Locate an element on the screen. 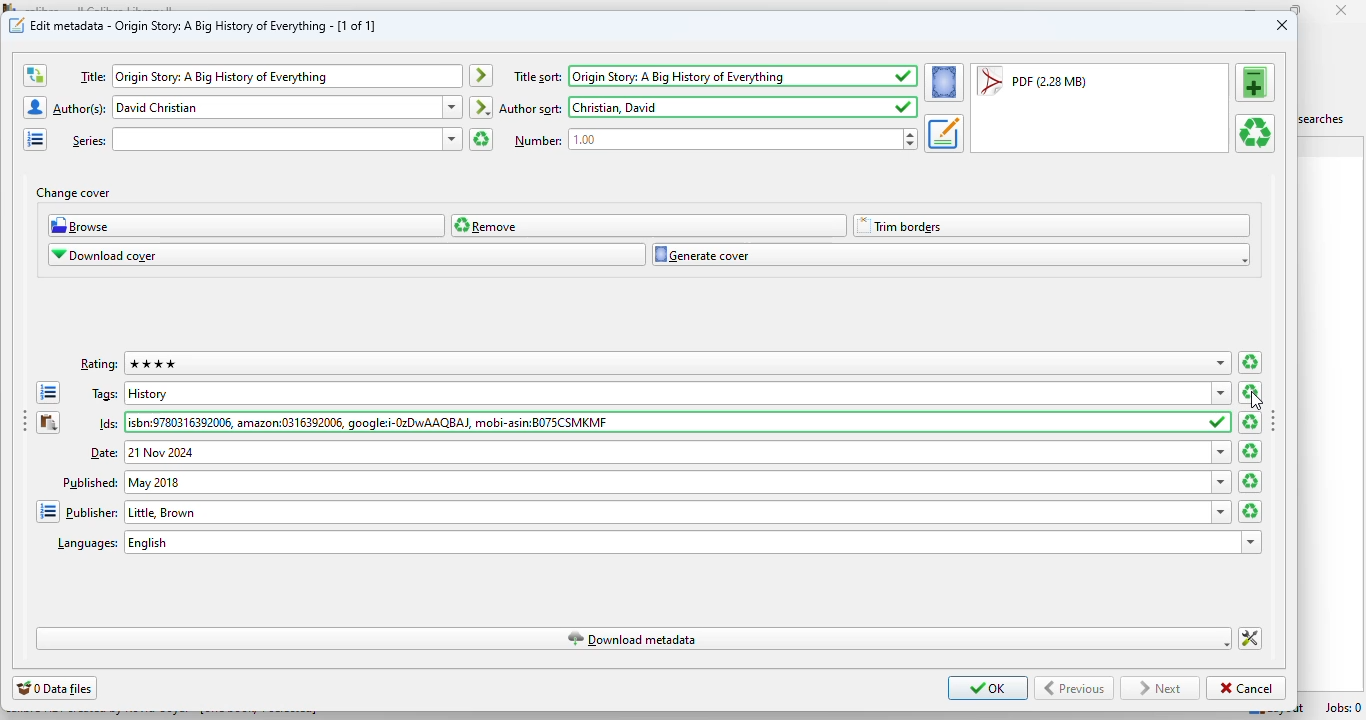 The width and height of the screenshot is (1366, 720). previous is located at coordinates (1074, 688).